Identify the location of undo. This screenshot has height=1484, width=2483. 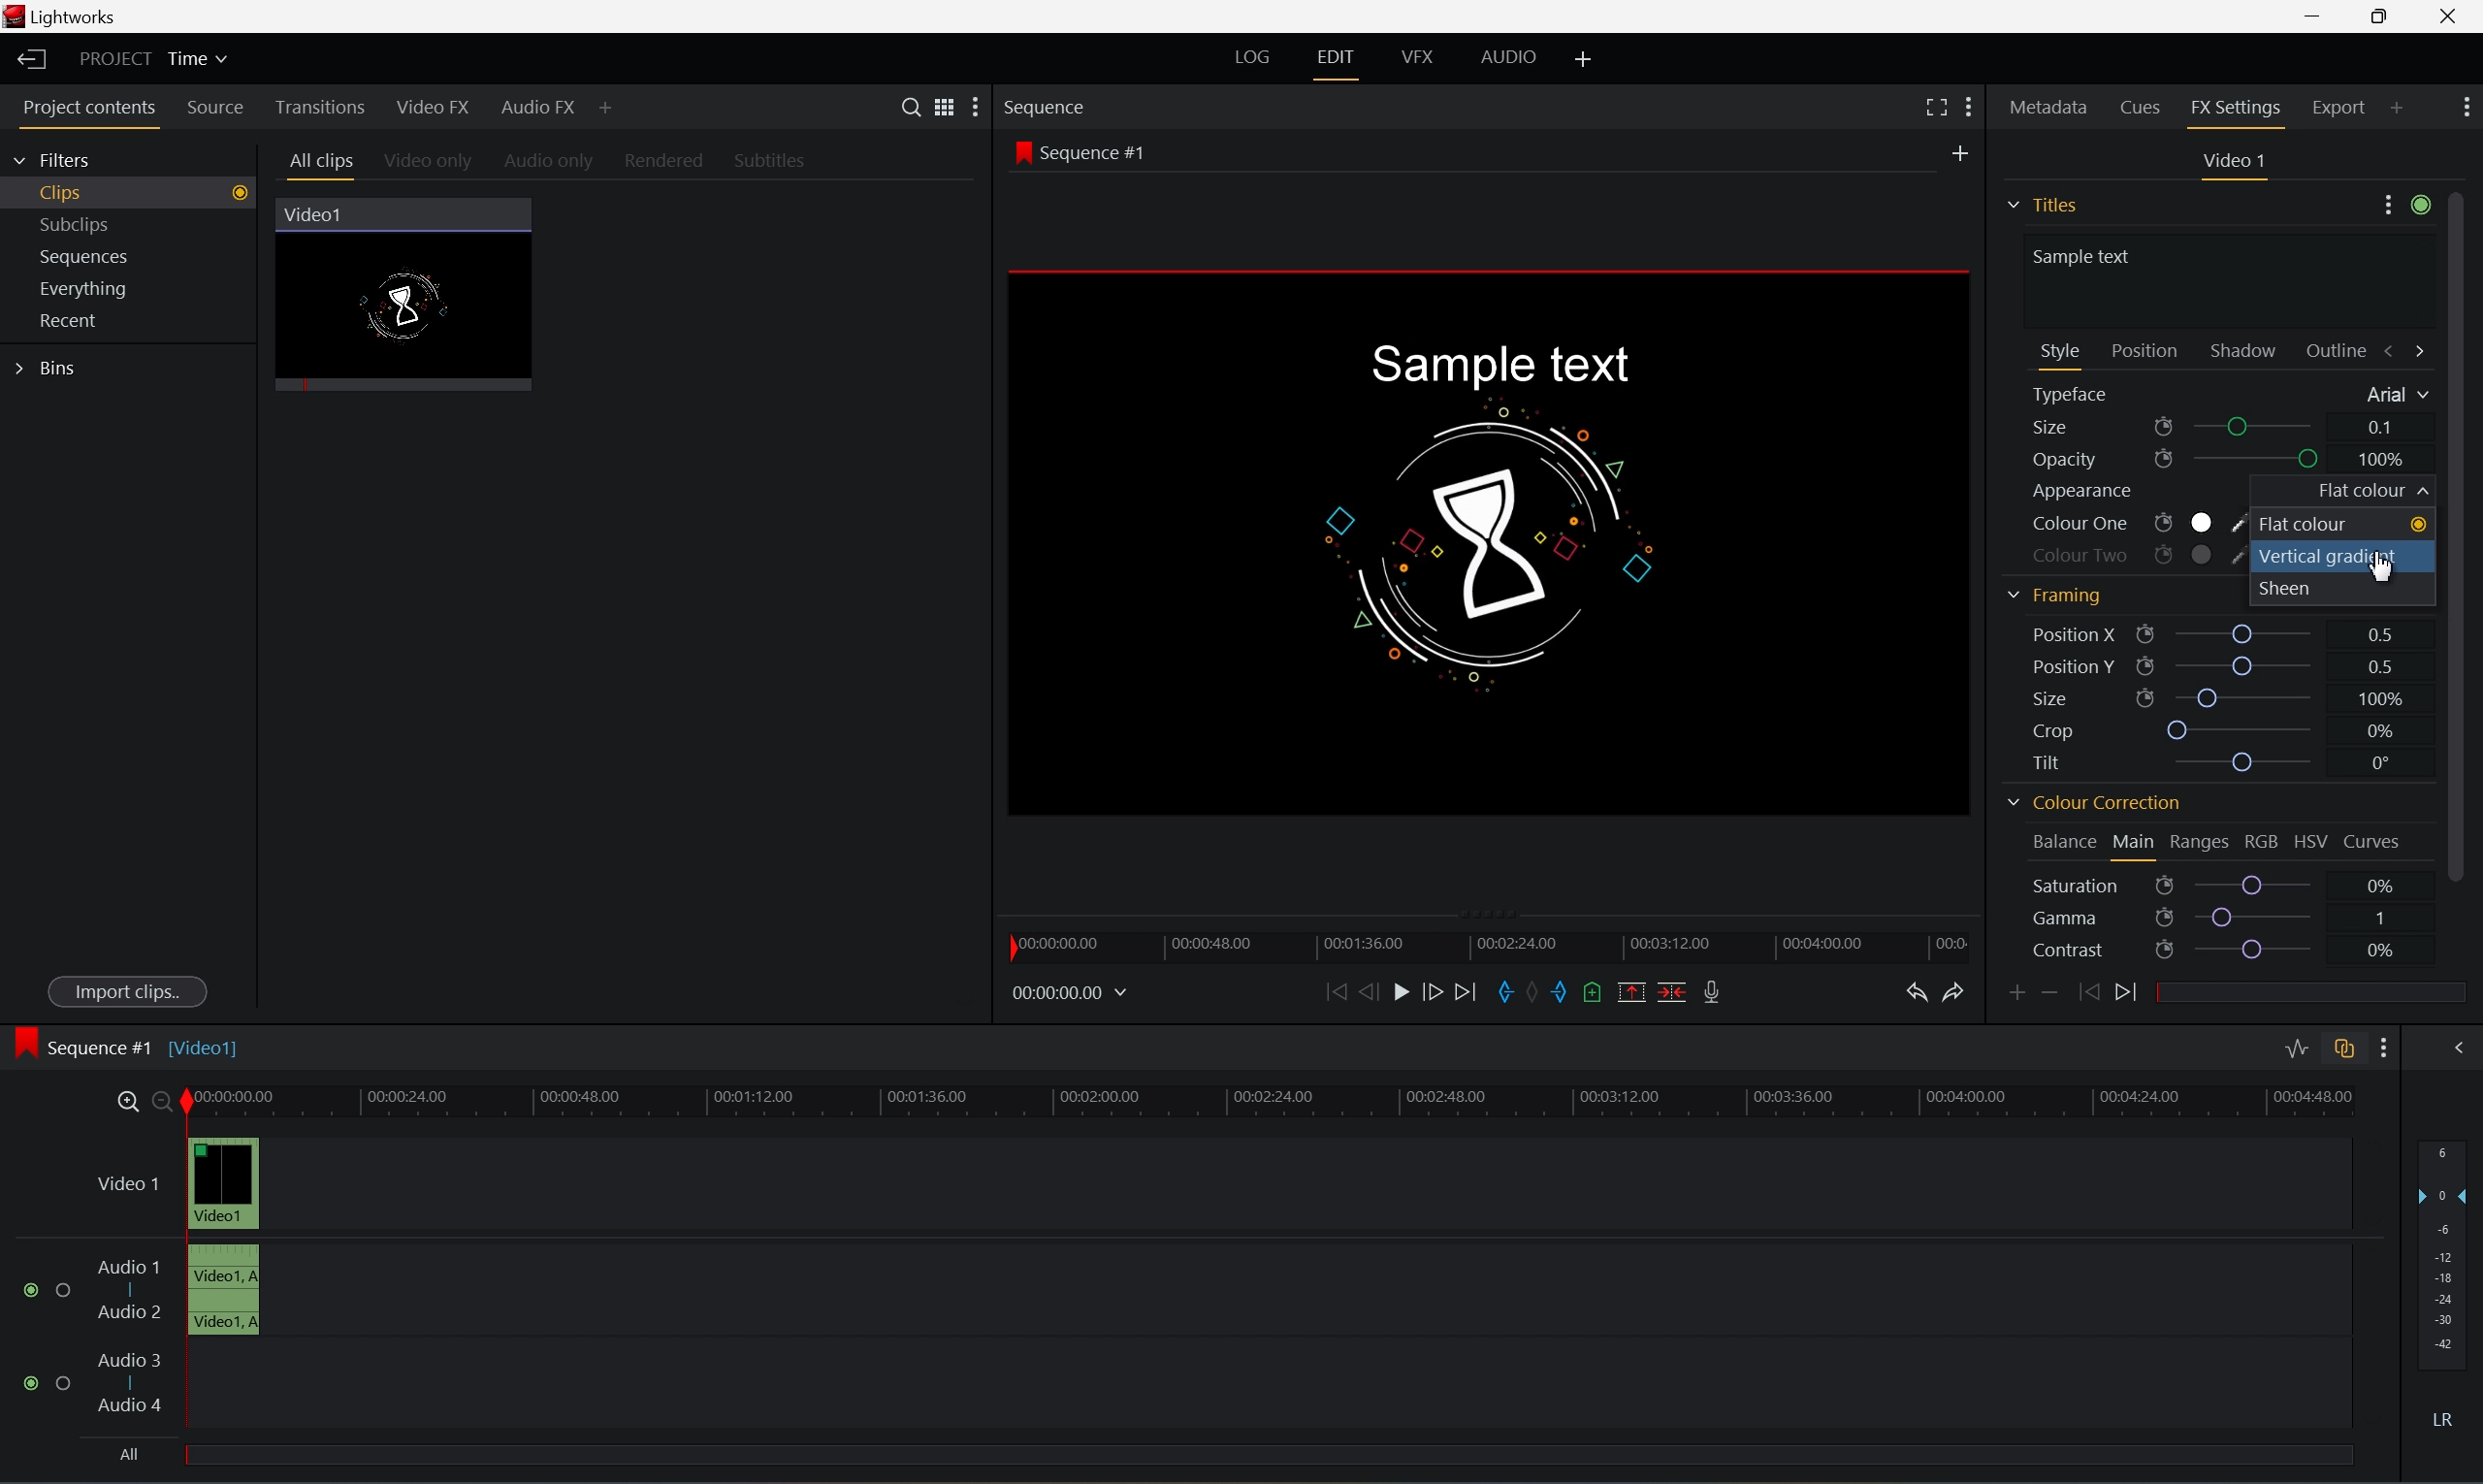
(1918, 995).